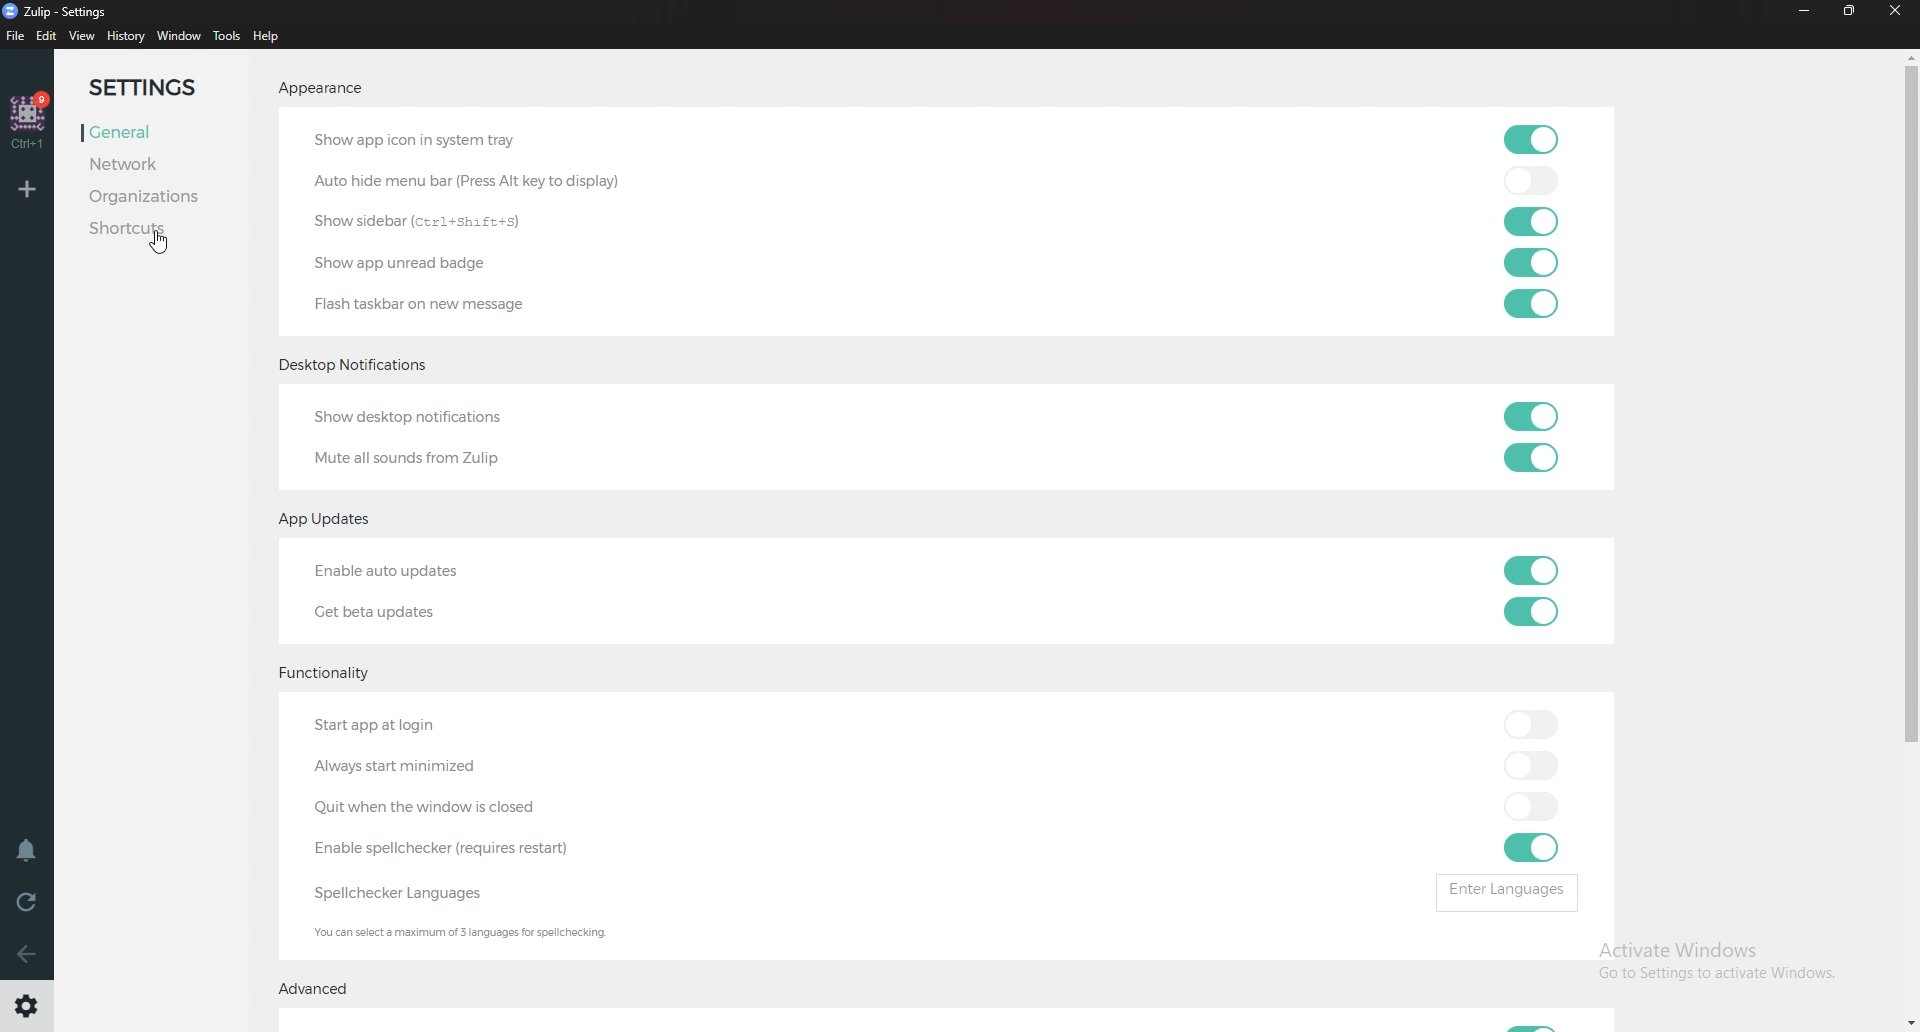 This screenshot has width=1920, height=1032. What do you see at coordinates (82, 37) in the screenshot?
I see `view` at bounding box center [82, 37].